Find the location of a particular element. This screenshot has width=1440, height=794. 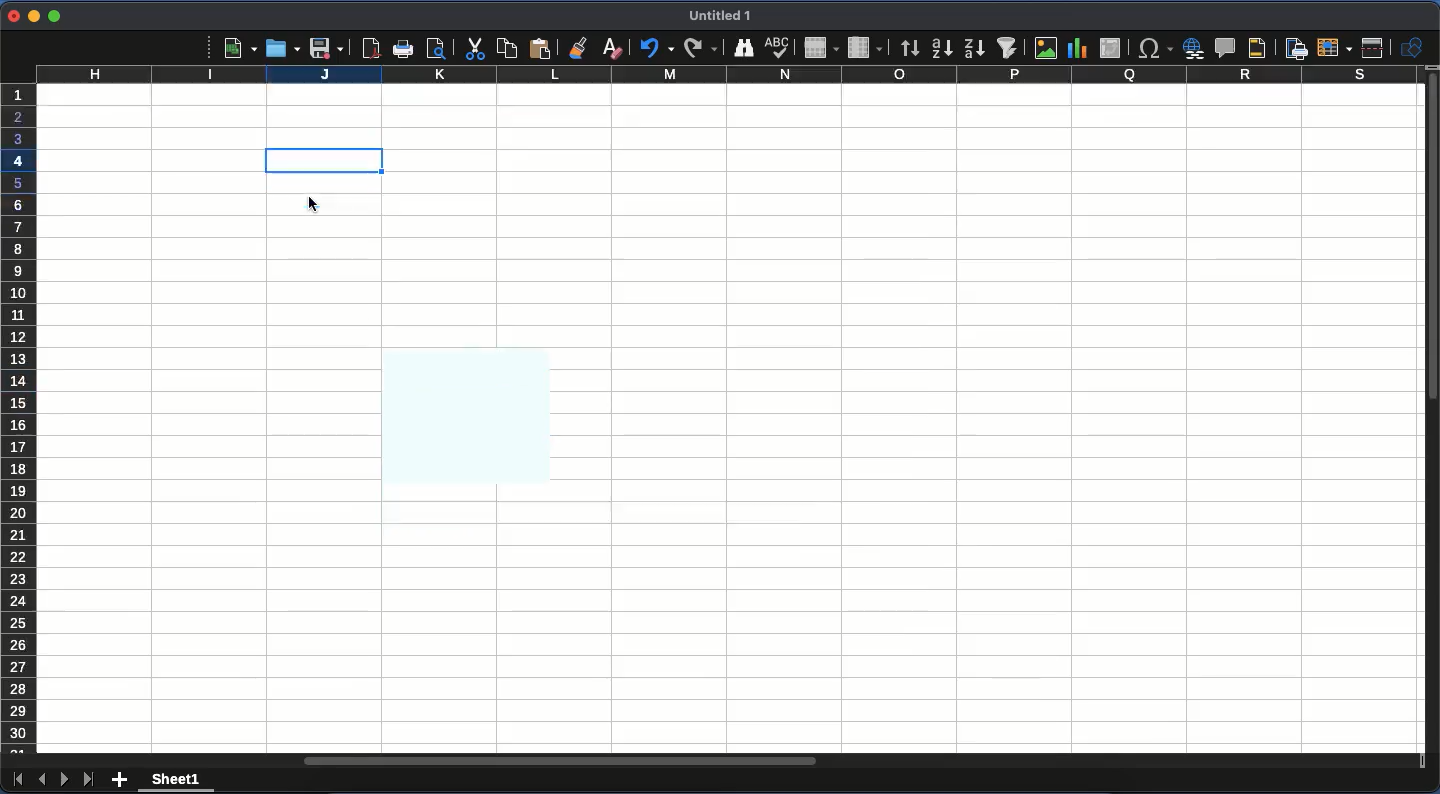

next sheet is located at coordinates (65, 779).